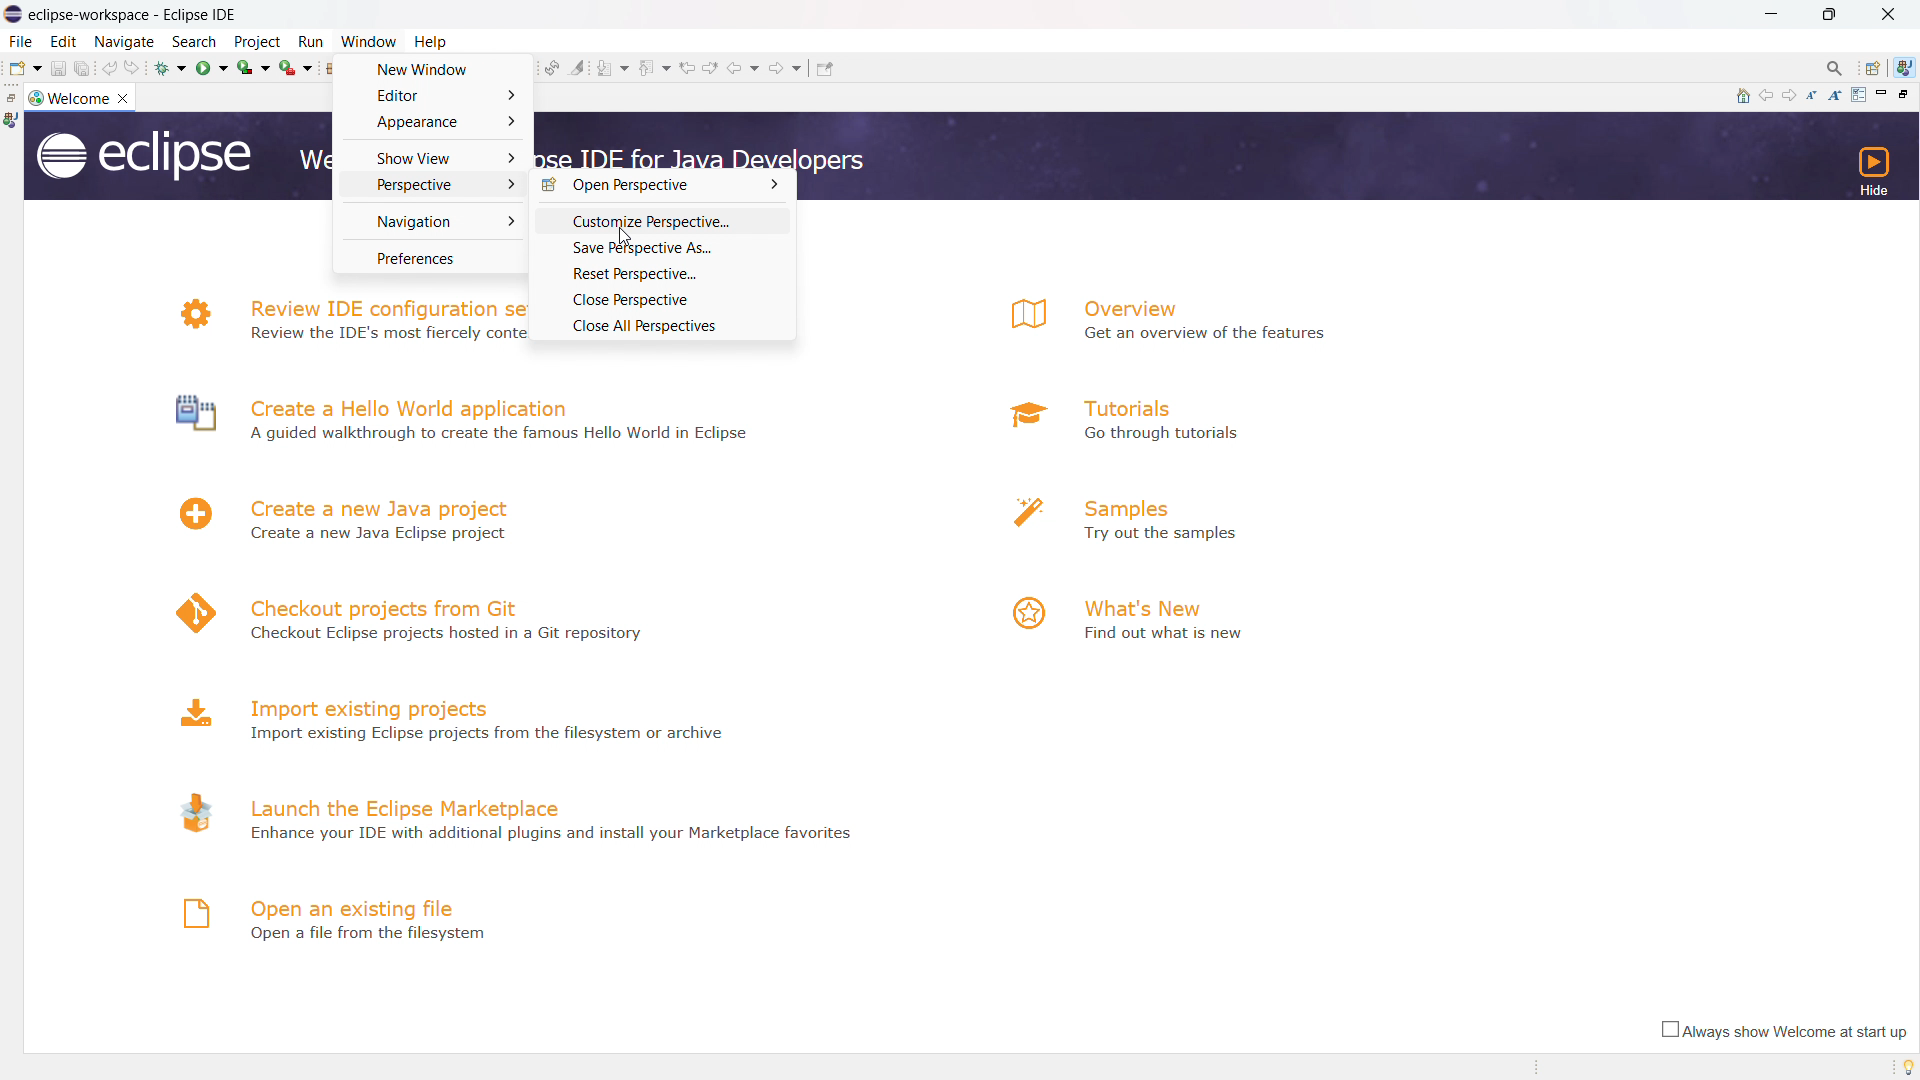 The height and width of the screenshot is (1080, 1920). Describe the element at coordinates (430, 221) in the screenshot. I see `navigation` at that location.